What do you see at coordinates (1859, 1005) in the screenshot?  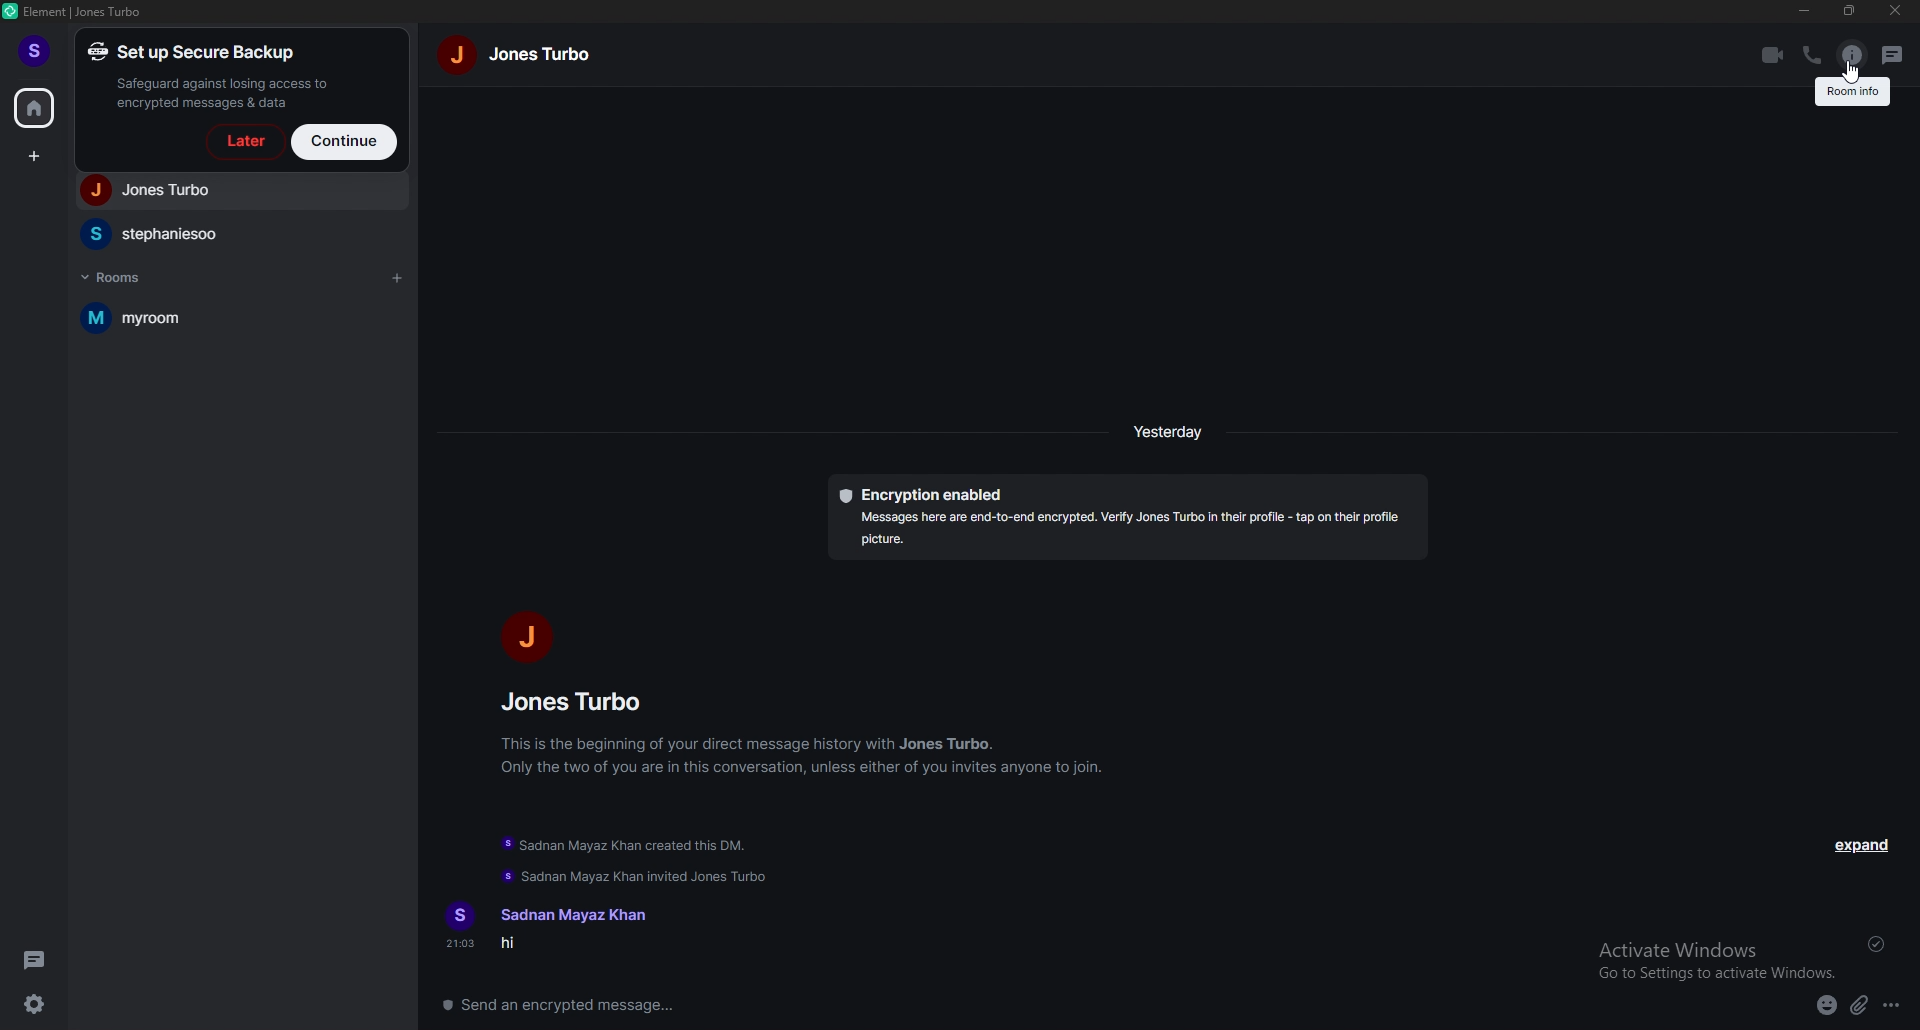 I see `attachment` at bounding box center [1859, 1005].